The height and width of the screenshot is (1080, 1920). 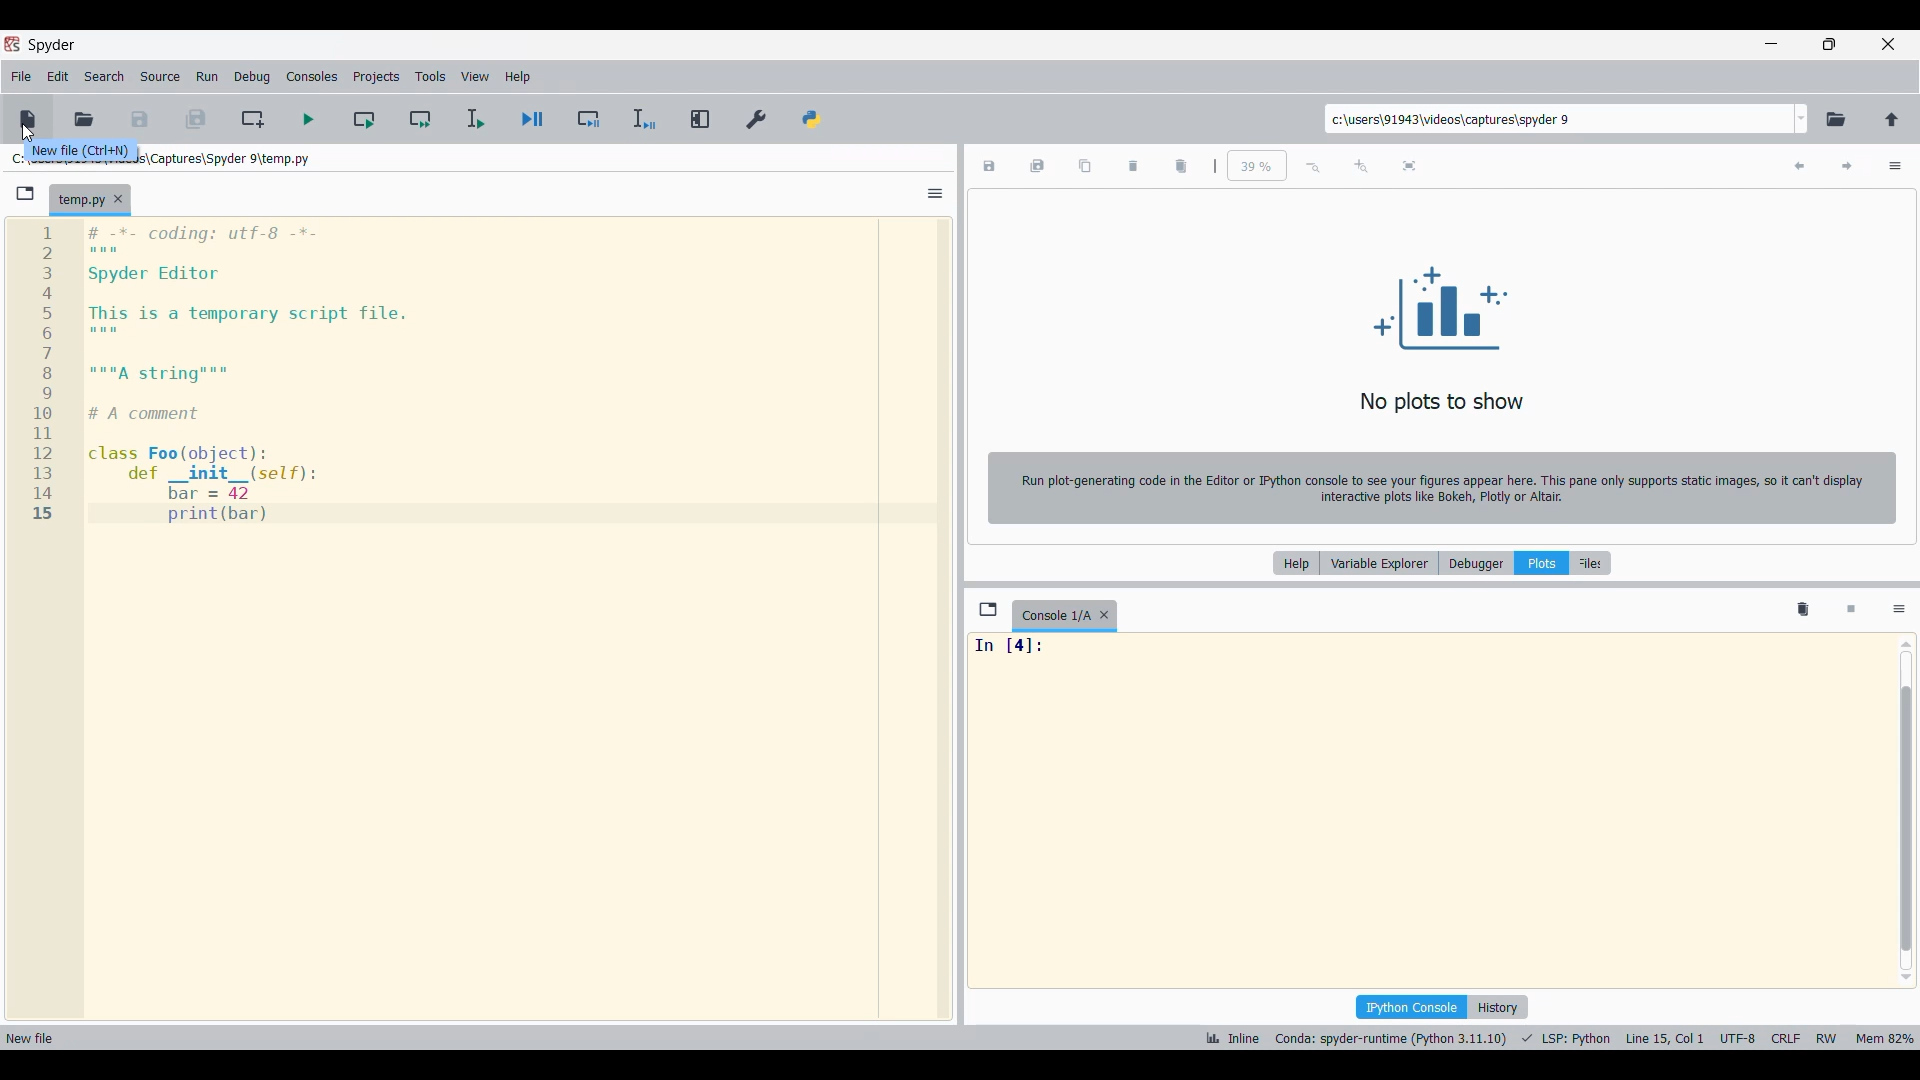 I want to click on 123456i89101112131415, so click(x=44, y=378).